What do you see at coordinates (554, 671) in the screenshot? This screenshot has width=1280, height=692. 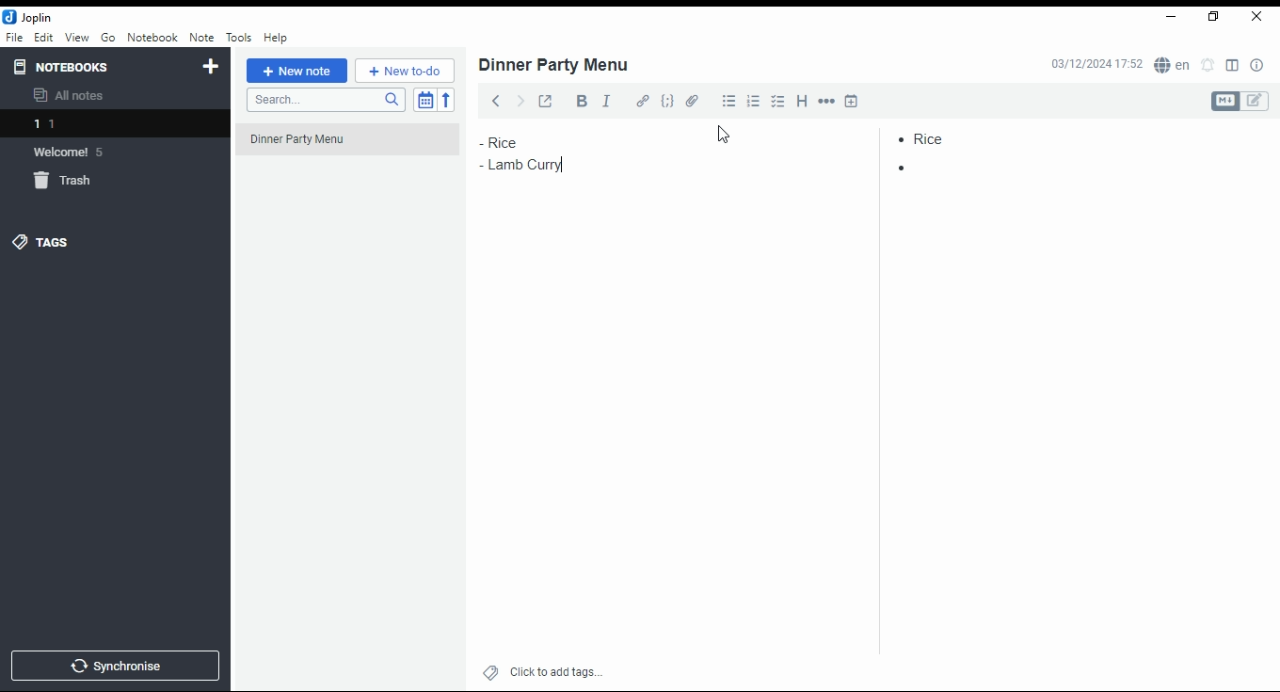 I see `click to add tags` at bounding box center [554, 671].